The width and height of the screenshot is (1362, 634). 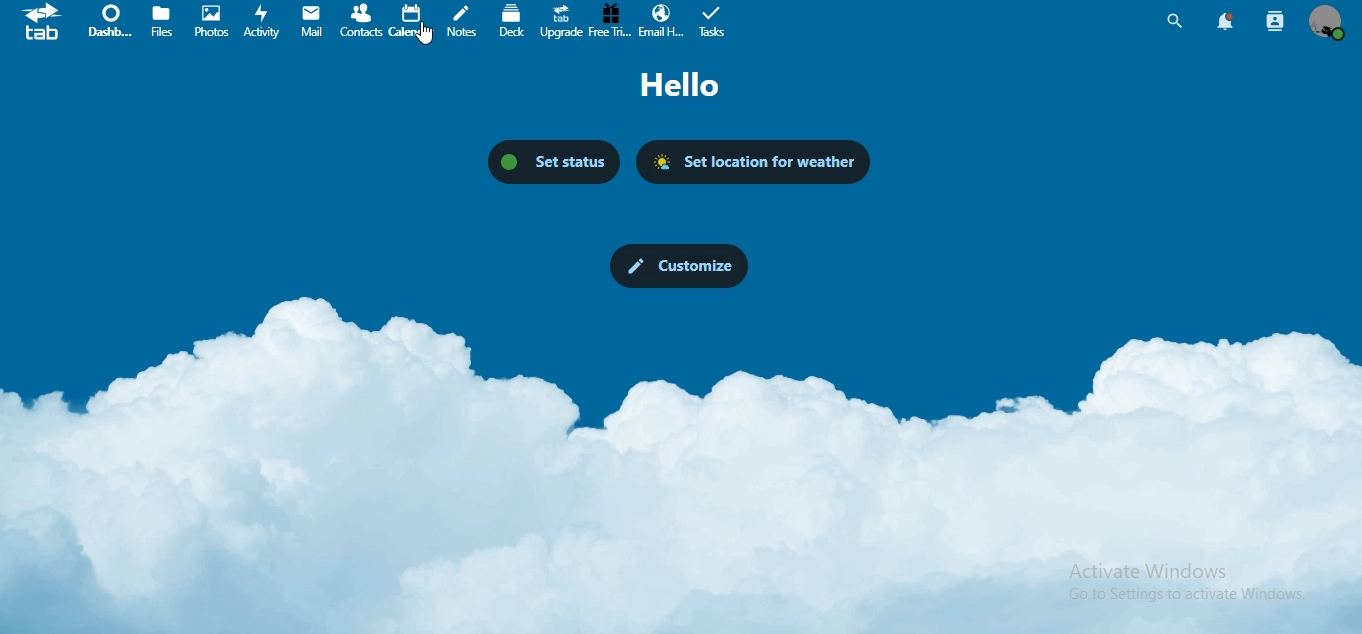 What do you see at coordinates (1327, 22) in the screenshot?
I see `view profile` at bounding box center [1327, 22].